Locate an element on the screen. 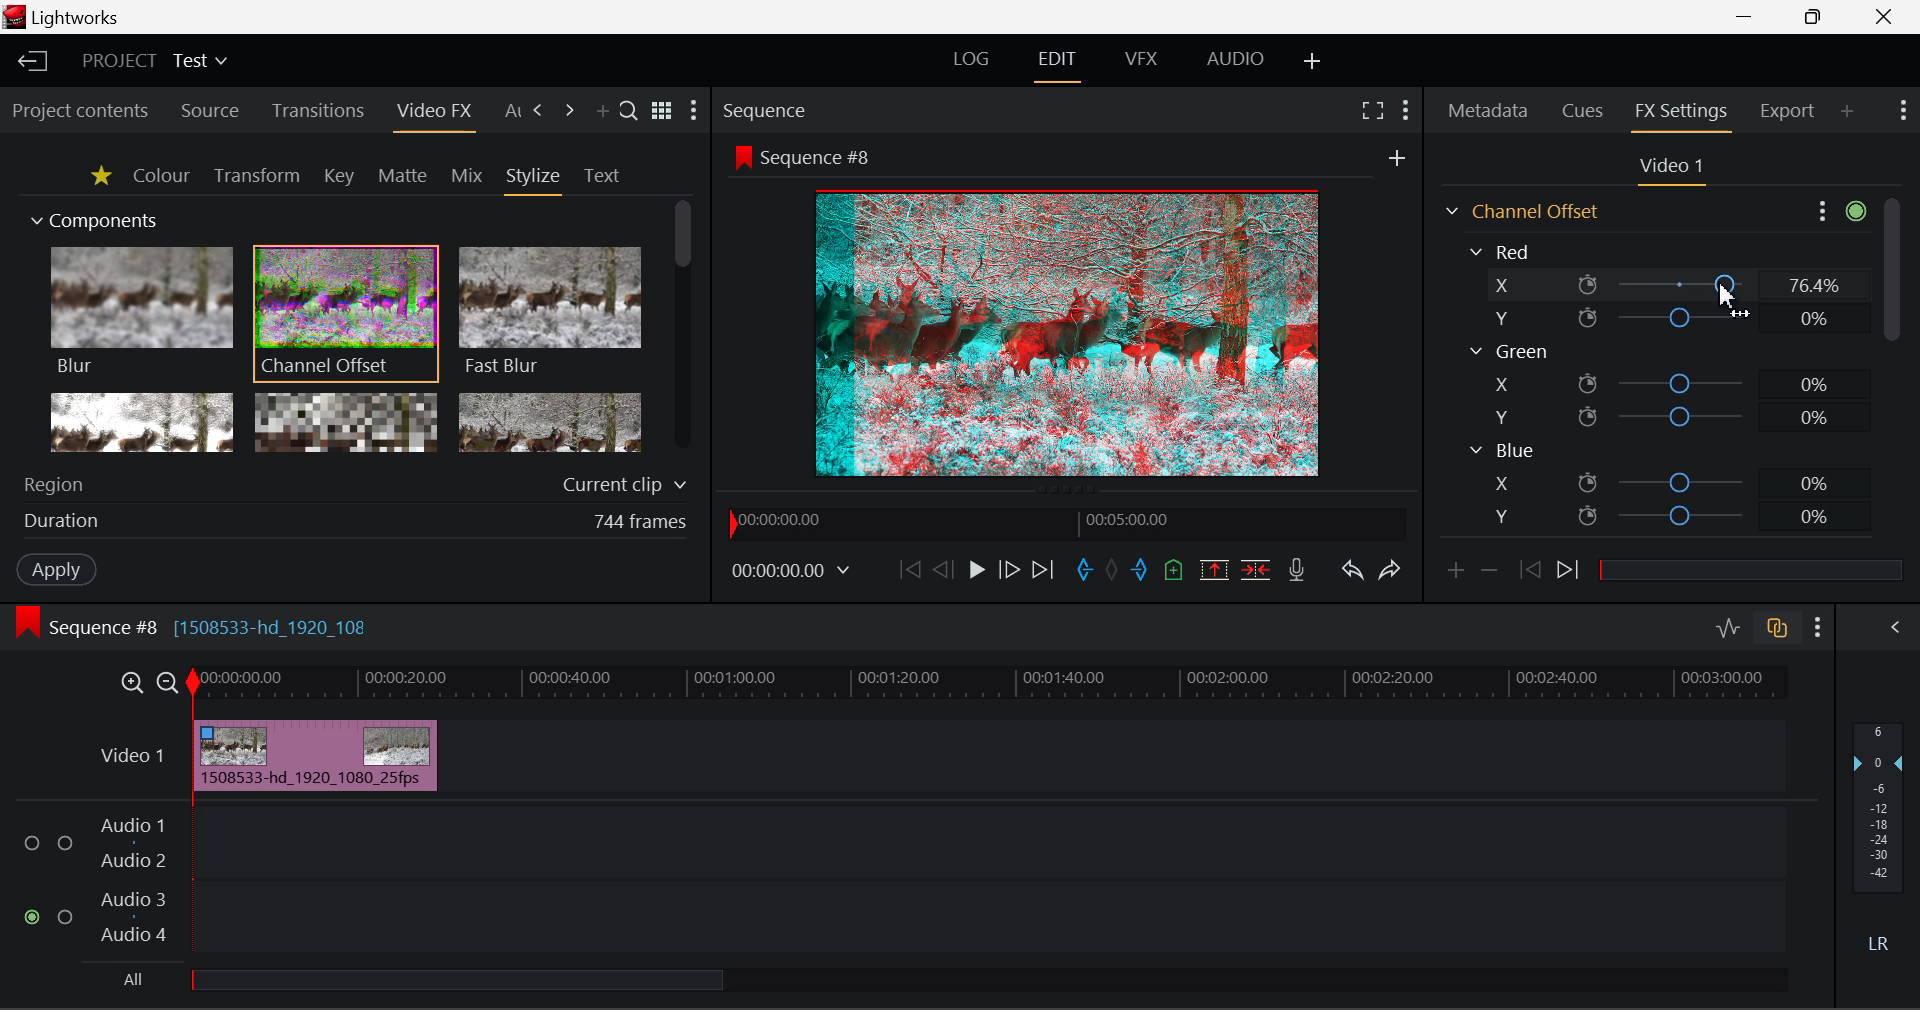 The image size is (1920, 1010). Metadata Tab is located at coordinates (1486, 111).